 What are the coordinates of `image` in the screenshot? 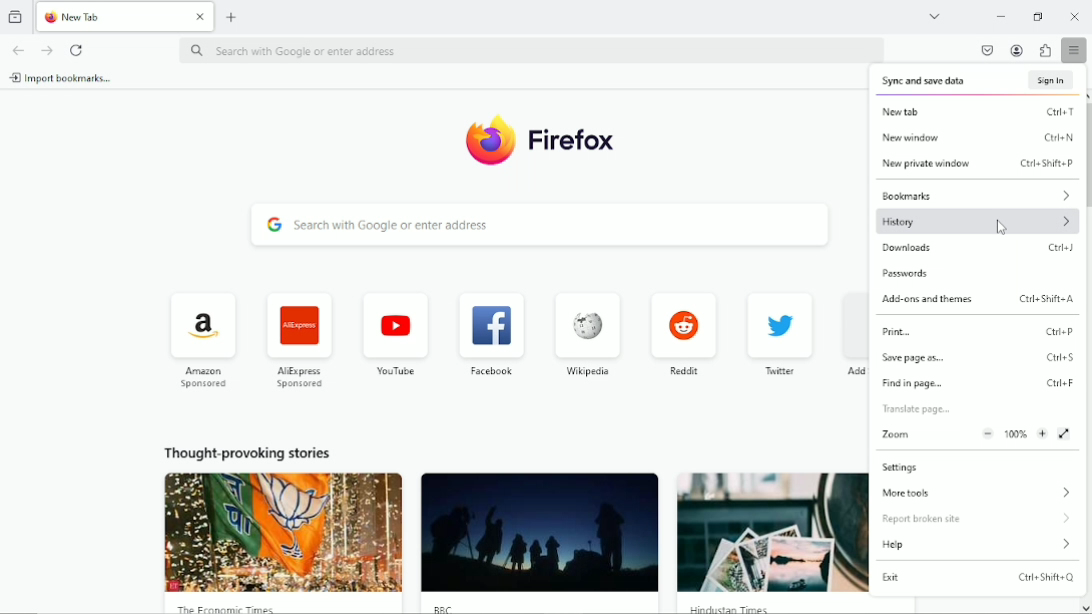 It's located at (773, 532).